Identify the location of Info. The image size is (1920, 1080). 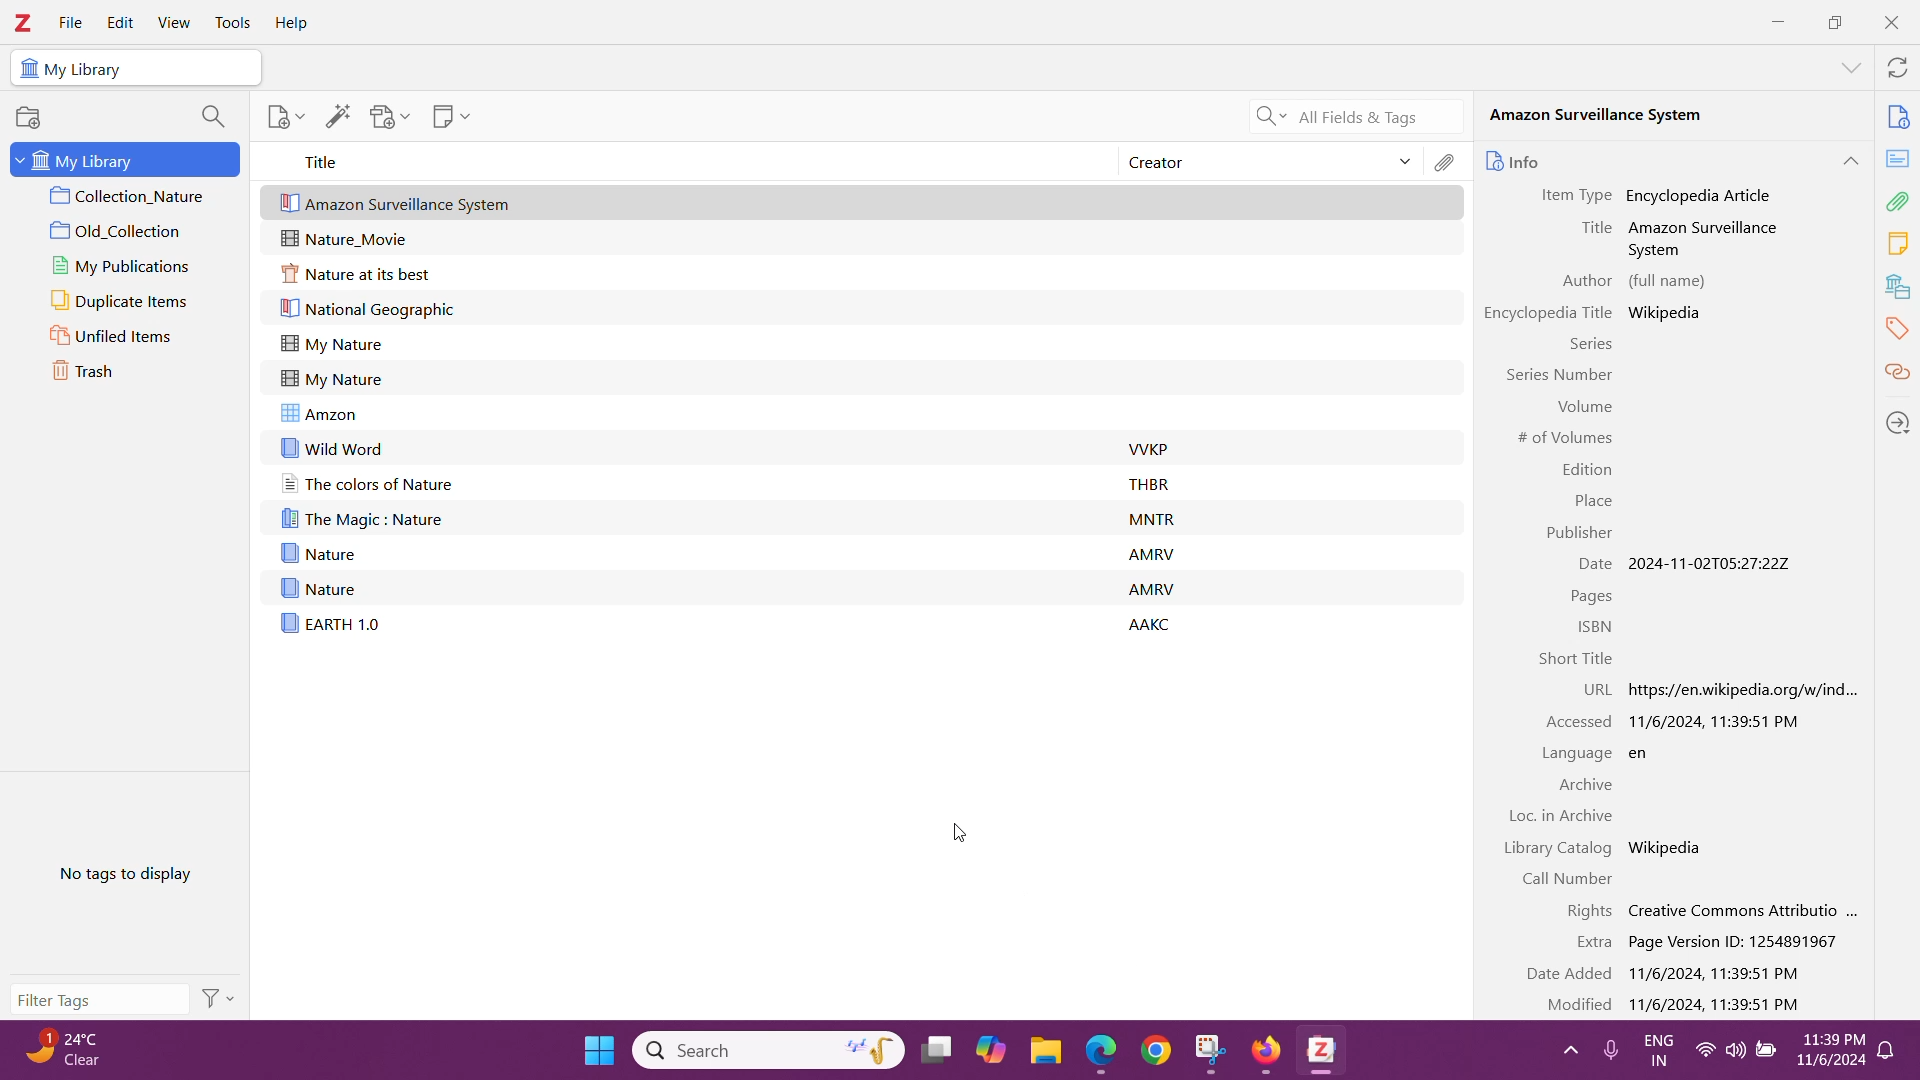
(1607, 161).